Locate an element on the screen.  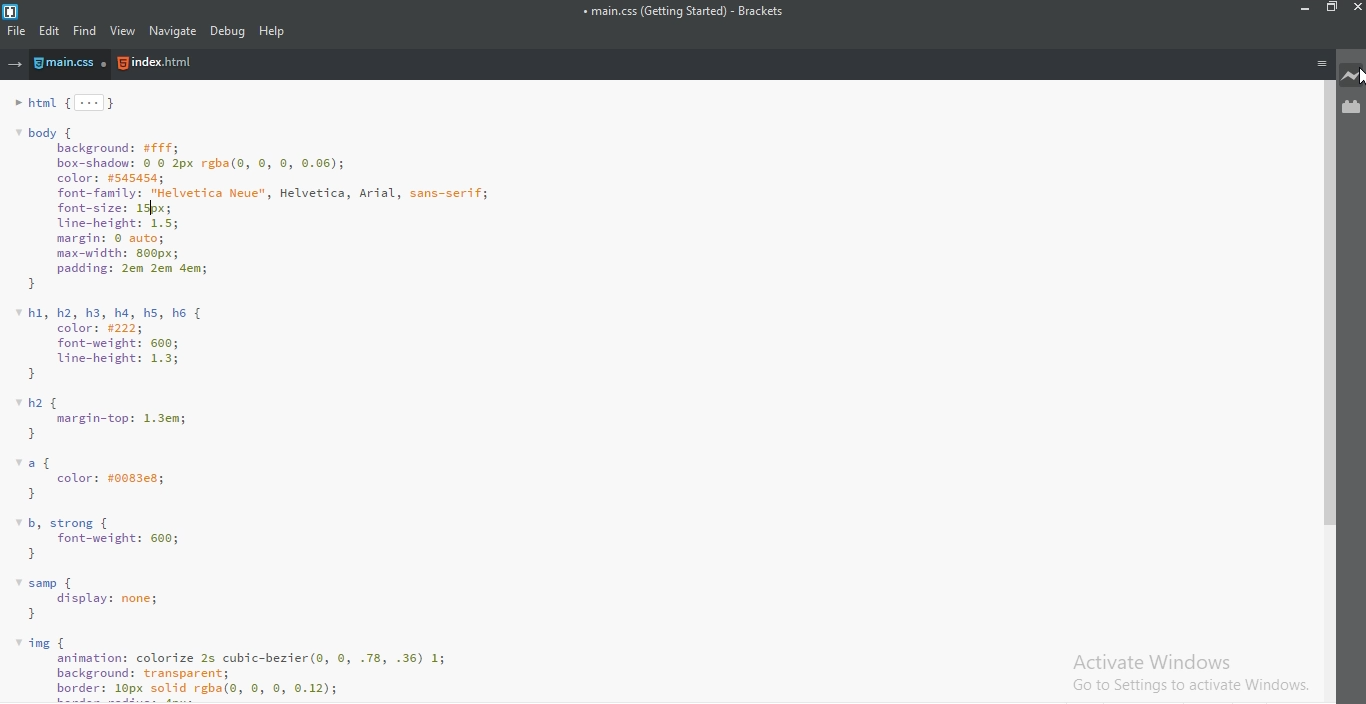
find is located at coordinates (86, 31).